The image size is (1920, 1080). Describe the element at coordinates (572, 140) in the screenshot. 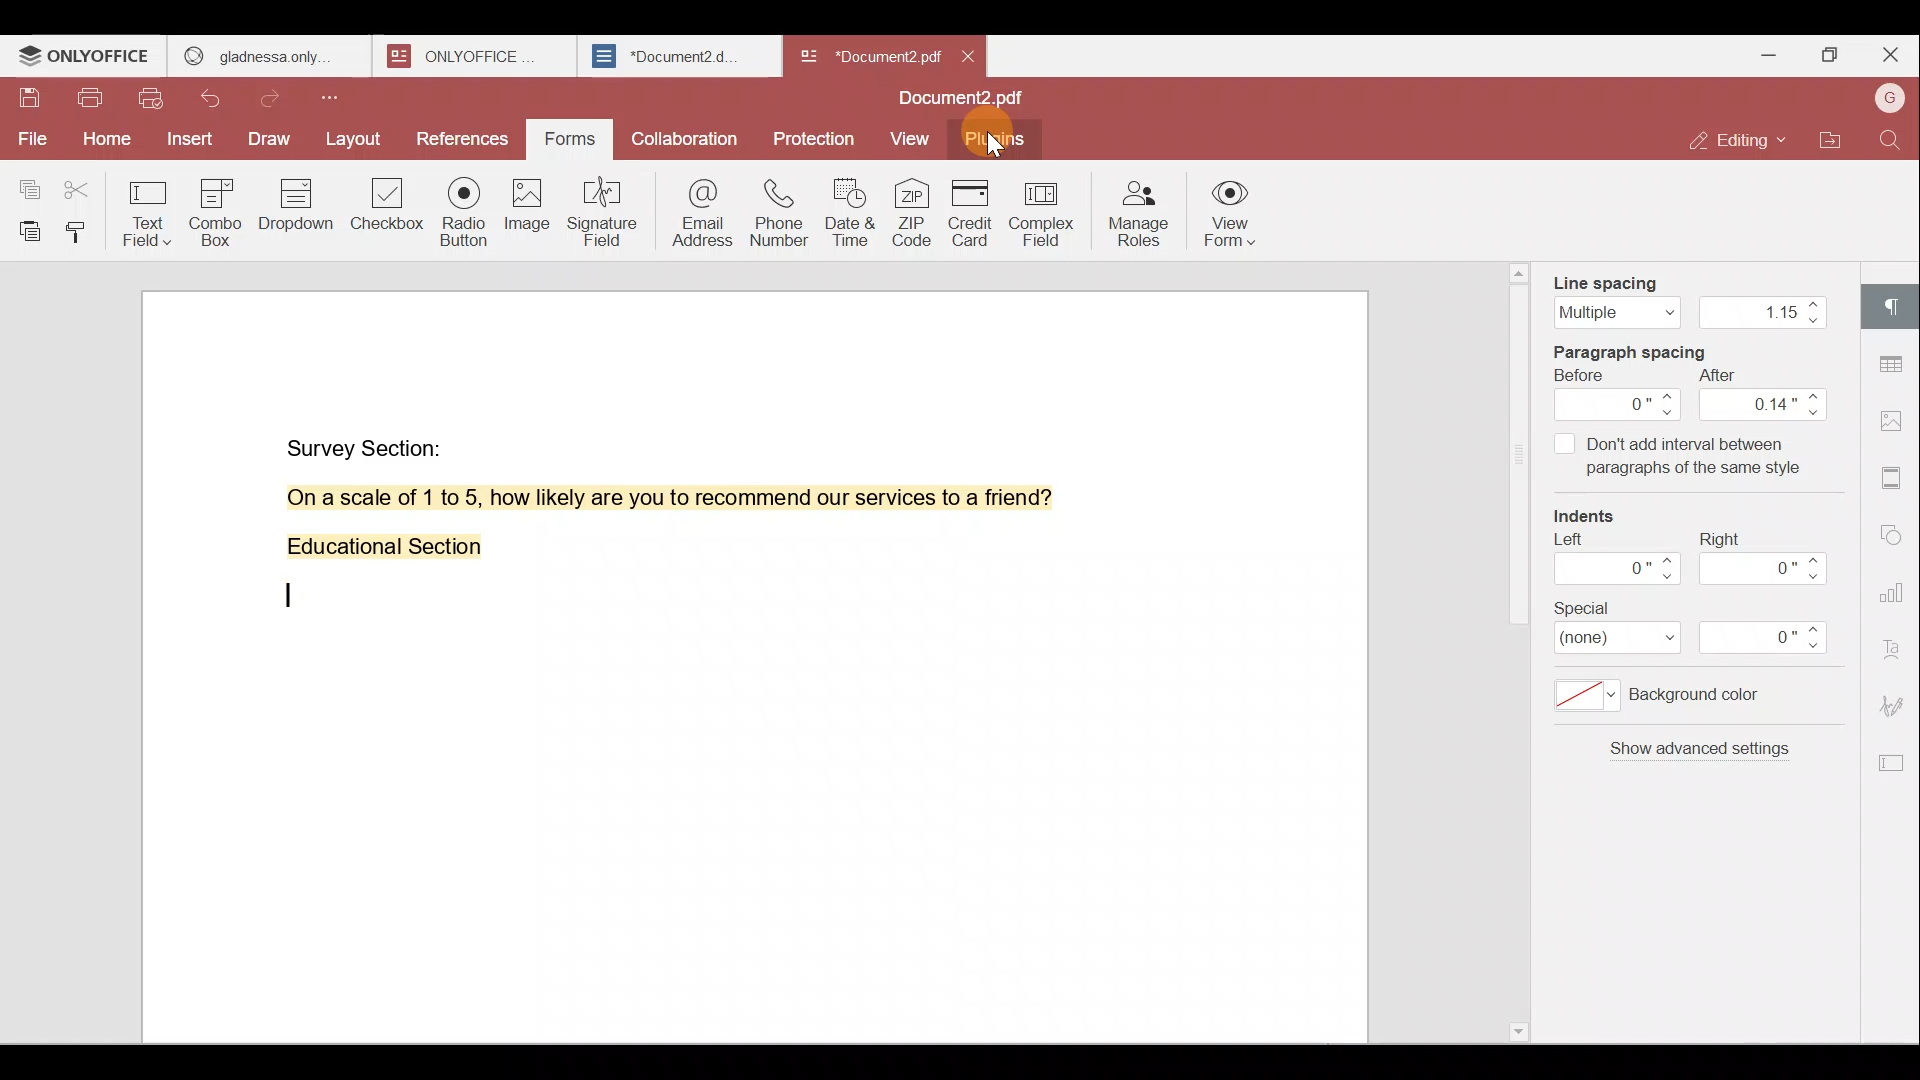

I see `Forms` at that location.